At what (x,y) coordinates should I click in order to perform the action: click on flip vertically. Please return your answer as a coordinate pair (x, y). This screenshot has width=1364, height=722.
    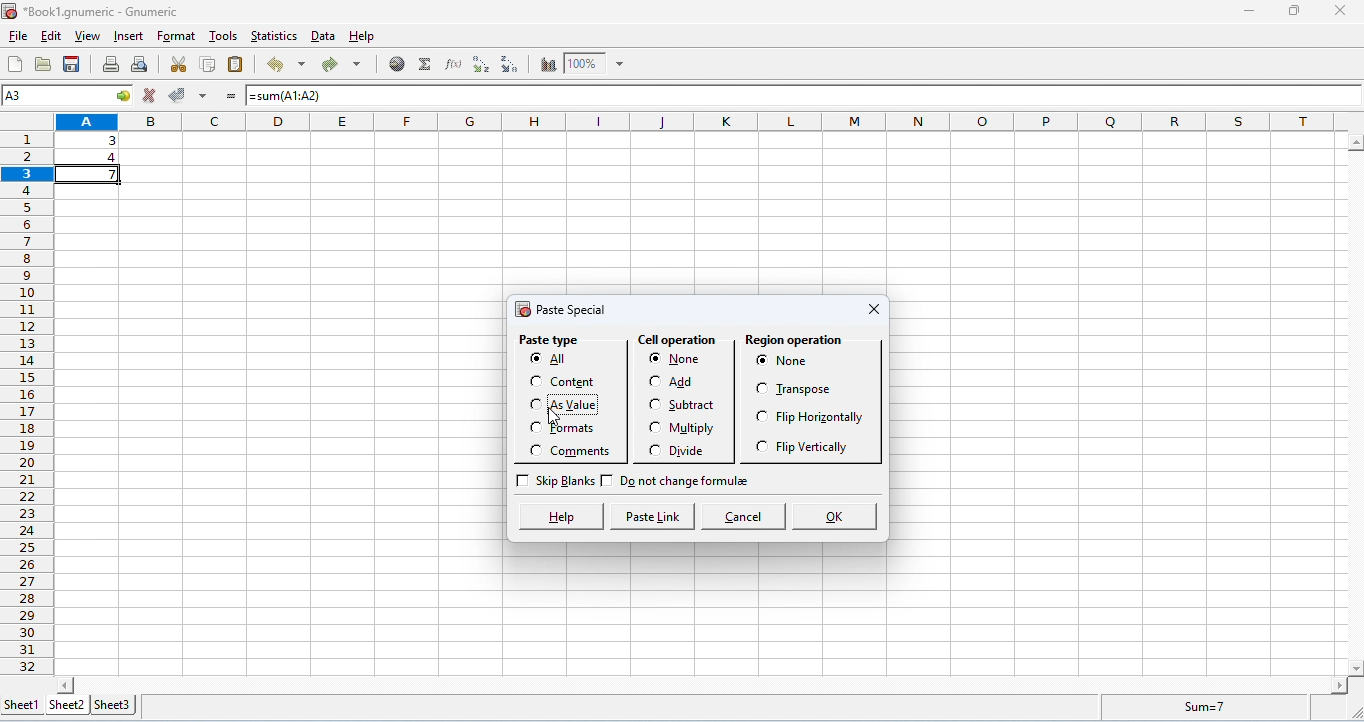
    Looking at the image, I should click on (817, 448).